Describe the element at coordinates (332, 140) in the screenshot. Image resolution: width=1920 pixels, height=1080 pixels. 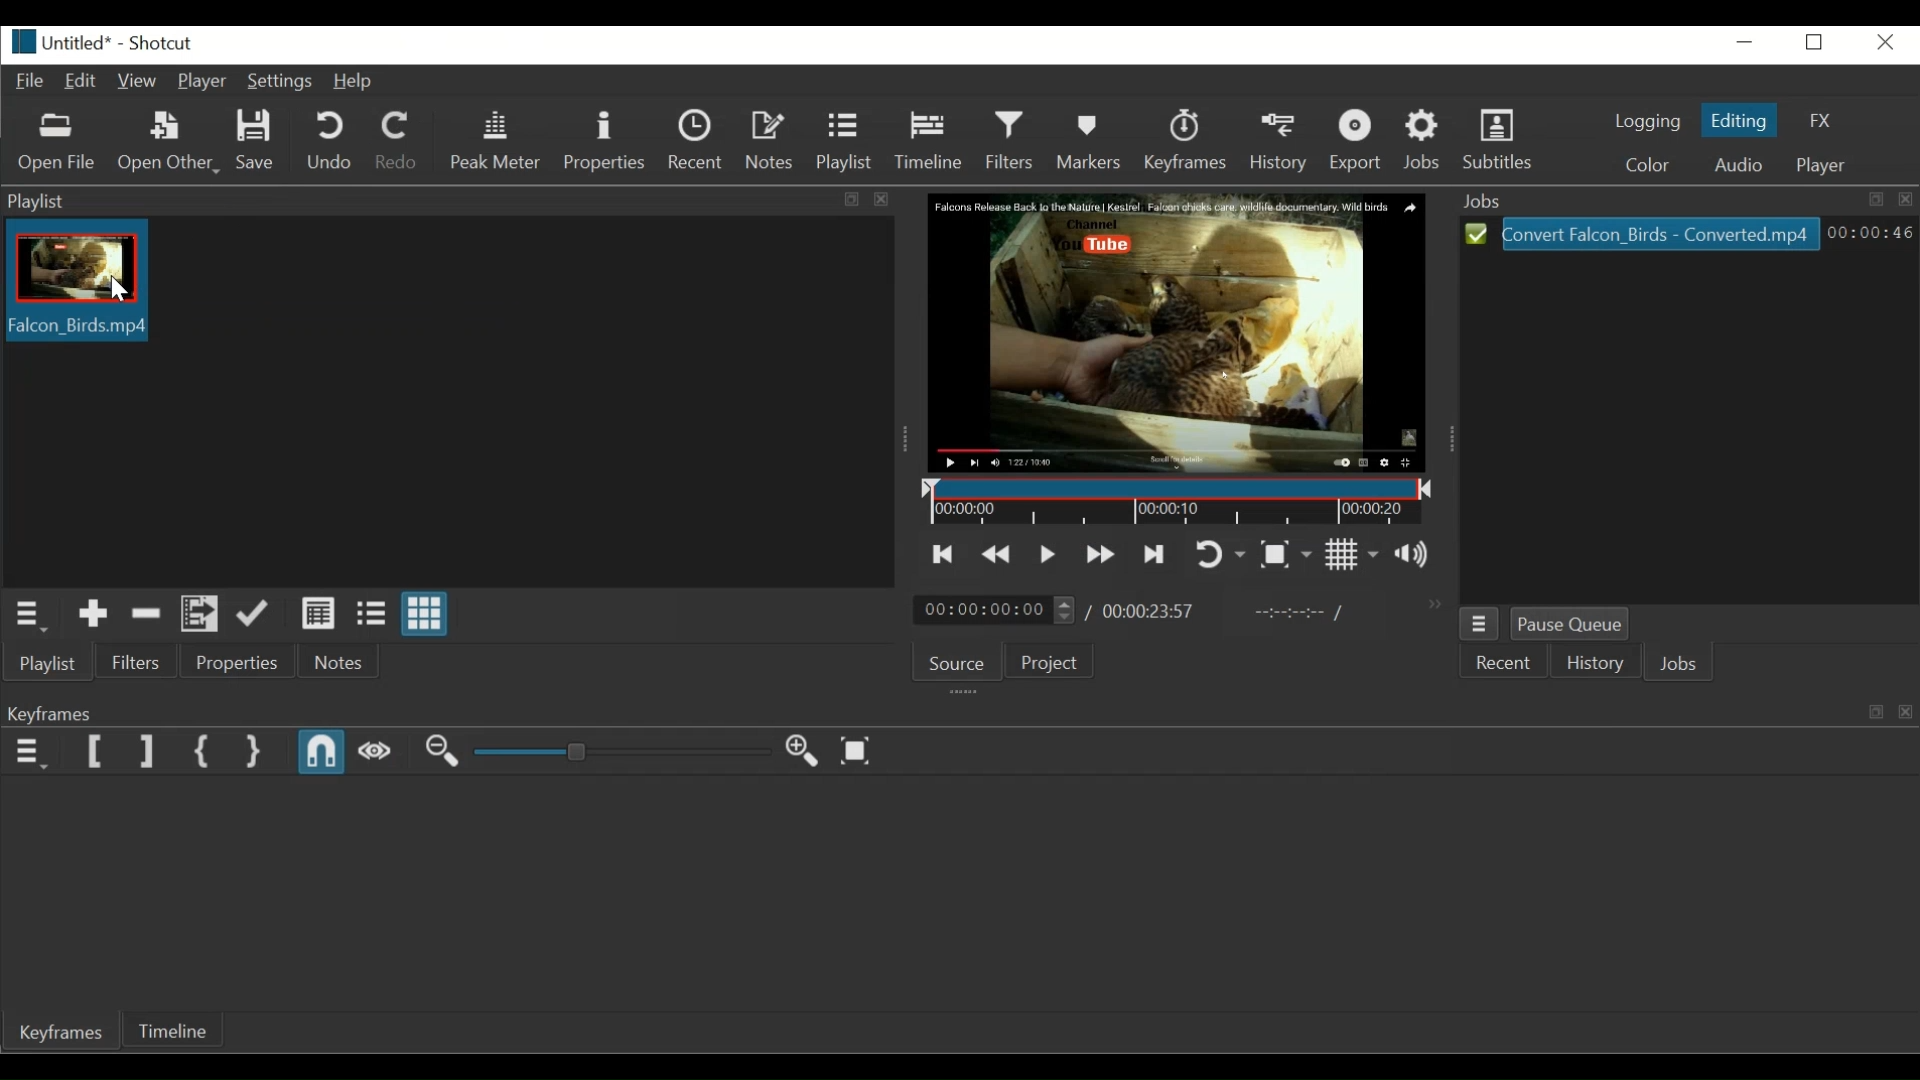
I see `Undo` at that location.